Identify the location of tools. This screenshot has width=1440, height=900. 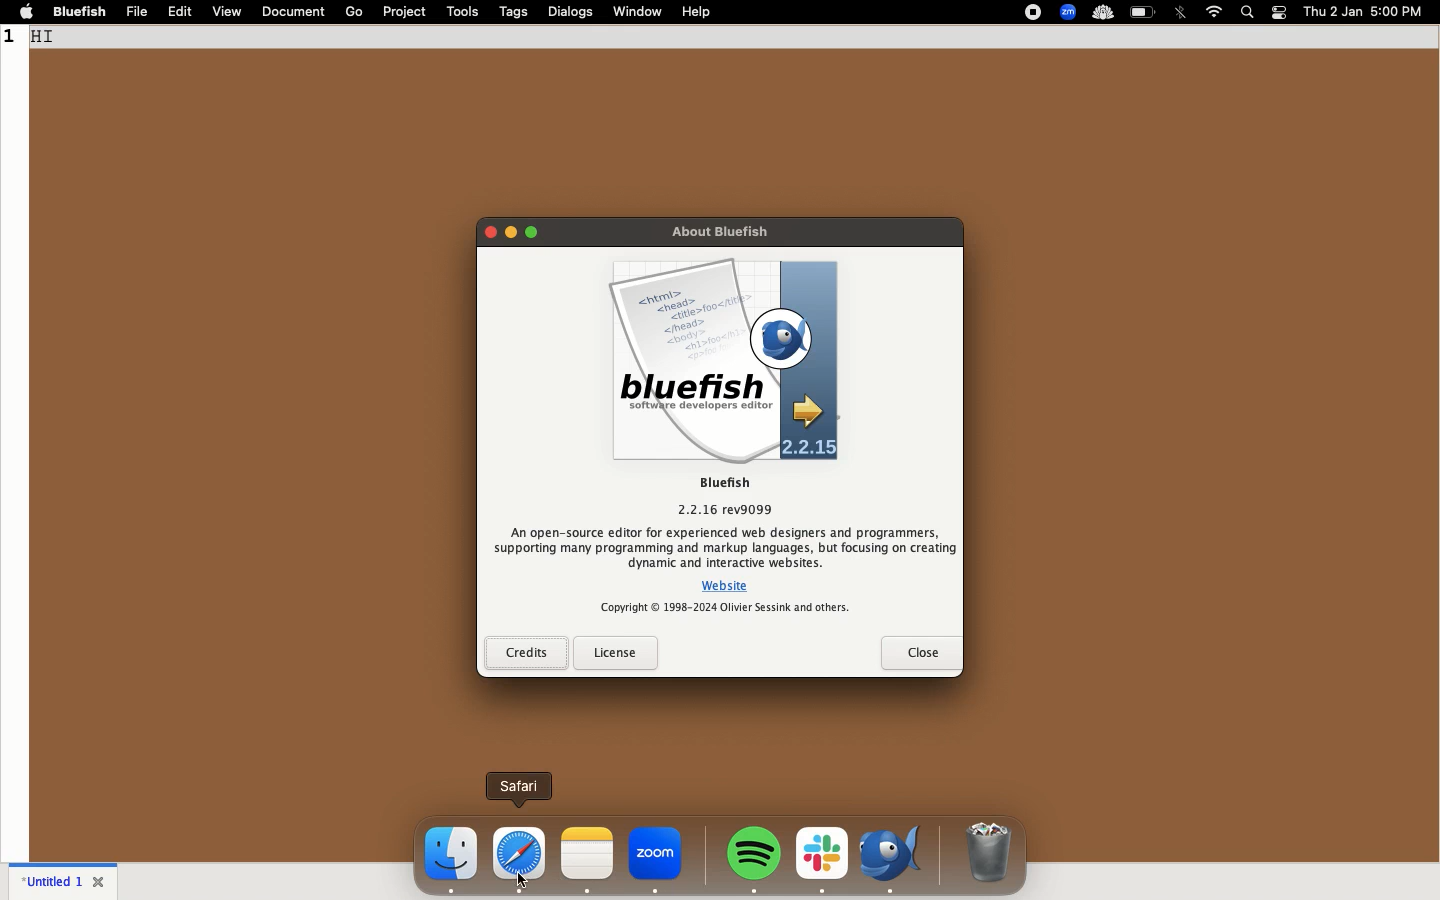
(465, 11).